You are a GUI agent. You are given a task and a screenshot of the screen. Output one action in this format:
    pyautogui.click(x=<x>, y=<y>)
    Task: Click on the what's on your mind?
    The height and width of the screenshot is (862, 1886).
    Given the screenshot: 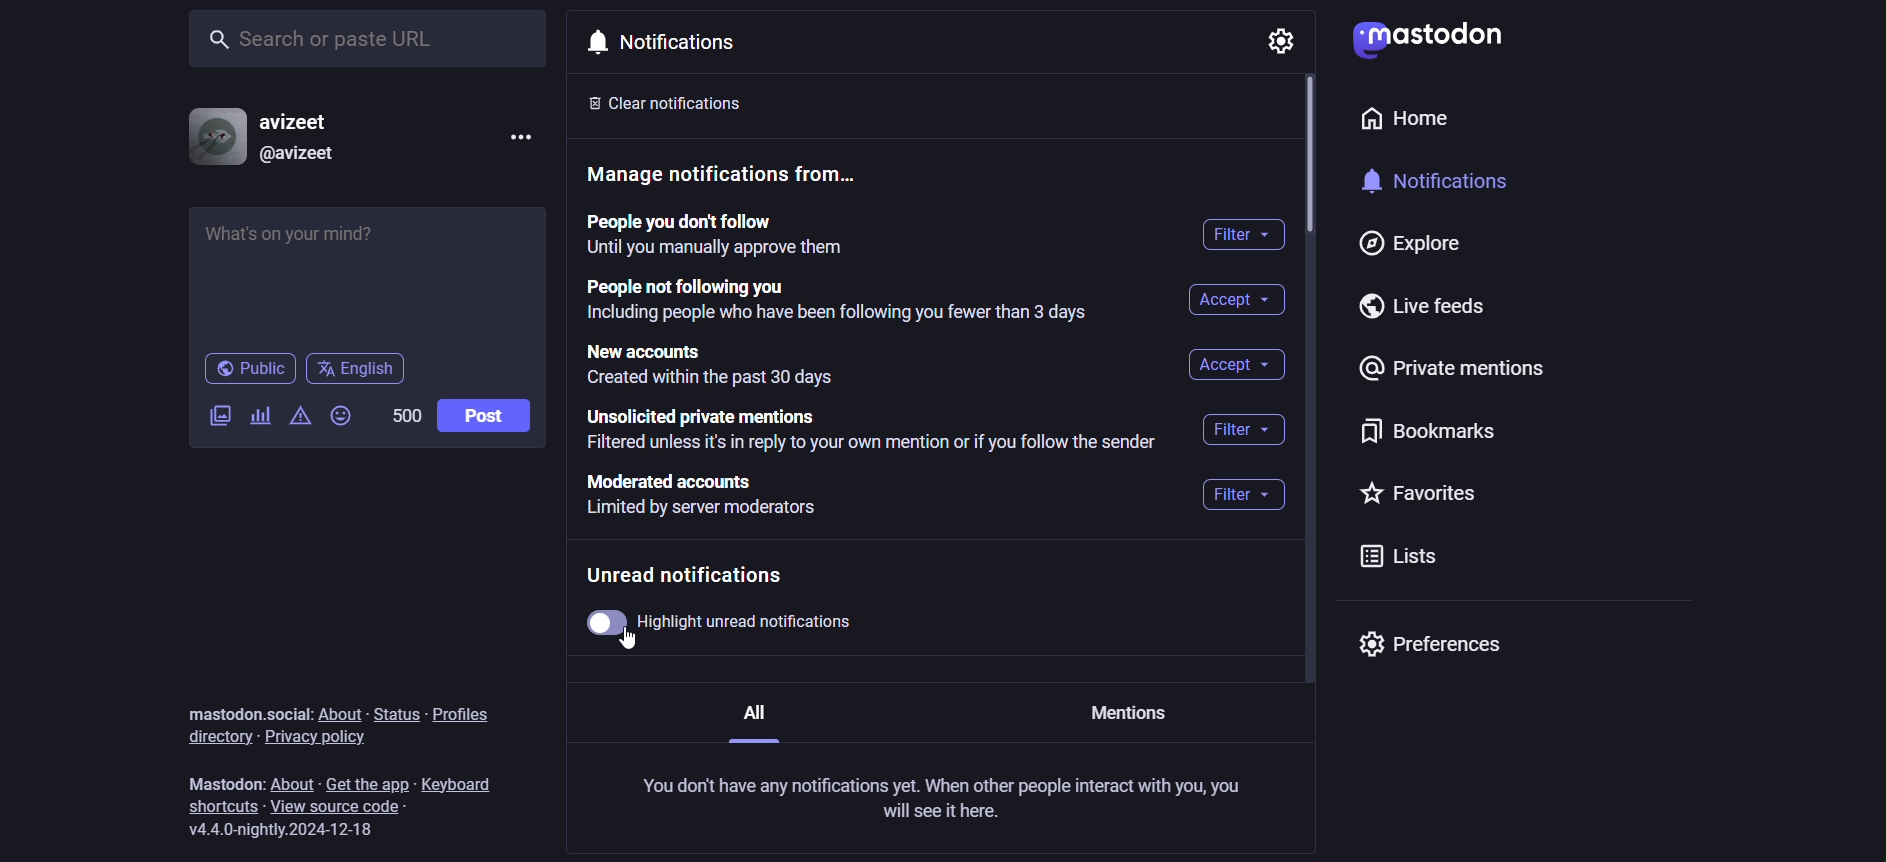 What is the action you would take?
    pyautogui.click(x=361, y=275)
    